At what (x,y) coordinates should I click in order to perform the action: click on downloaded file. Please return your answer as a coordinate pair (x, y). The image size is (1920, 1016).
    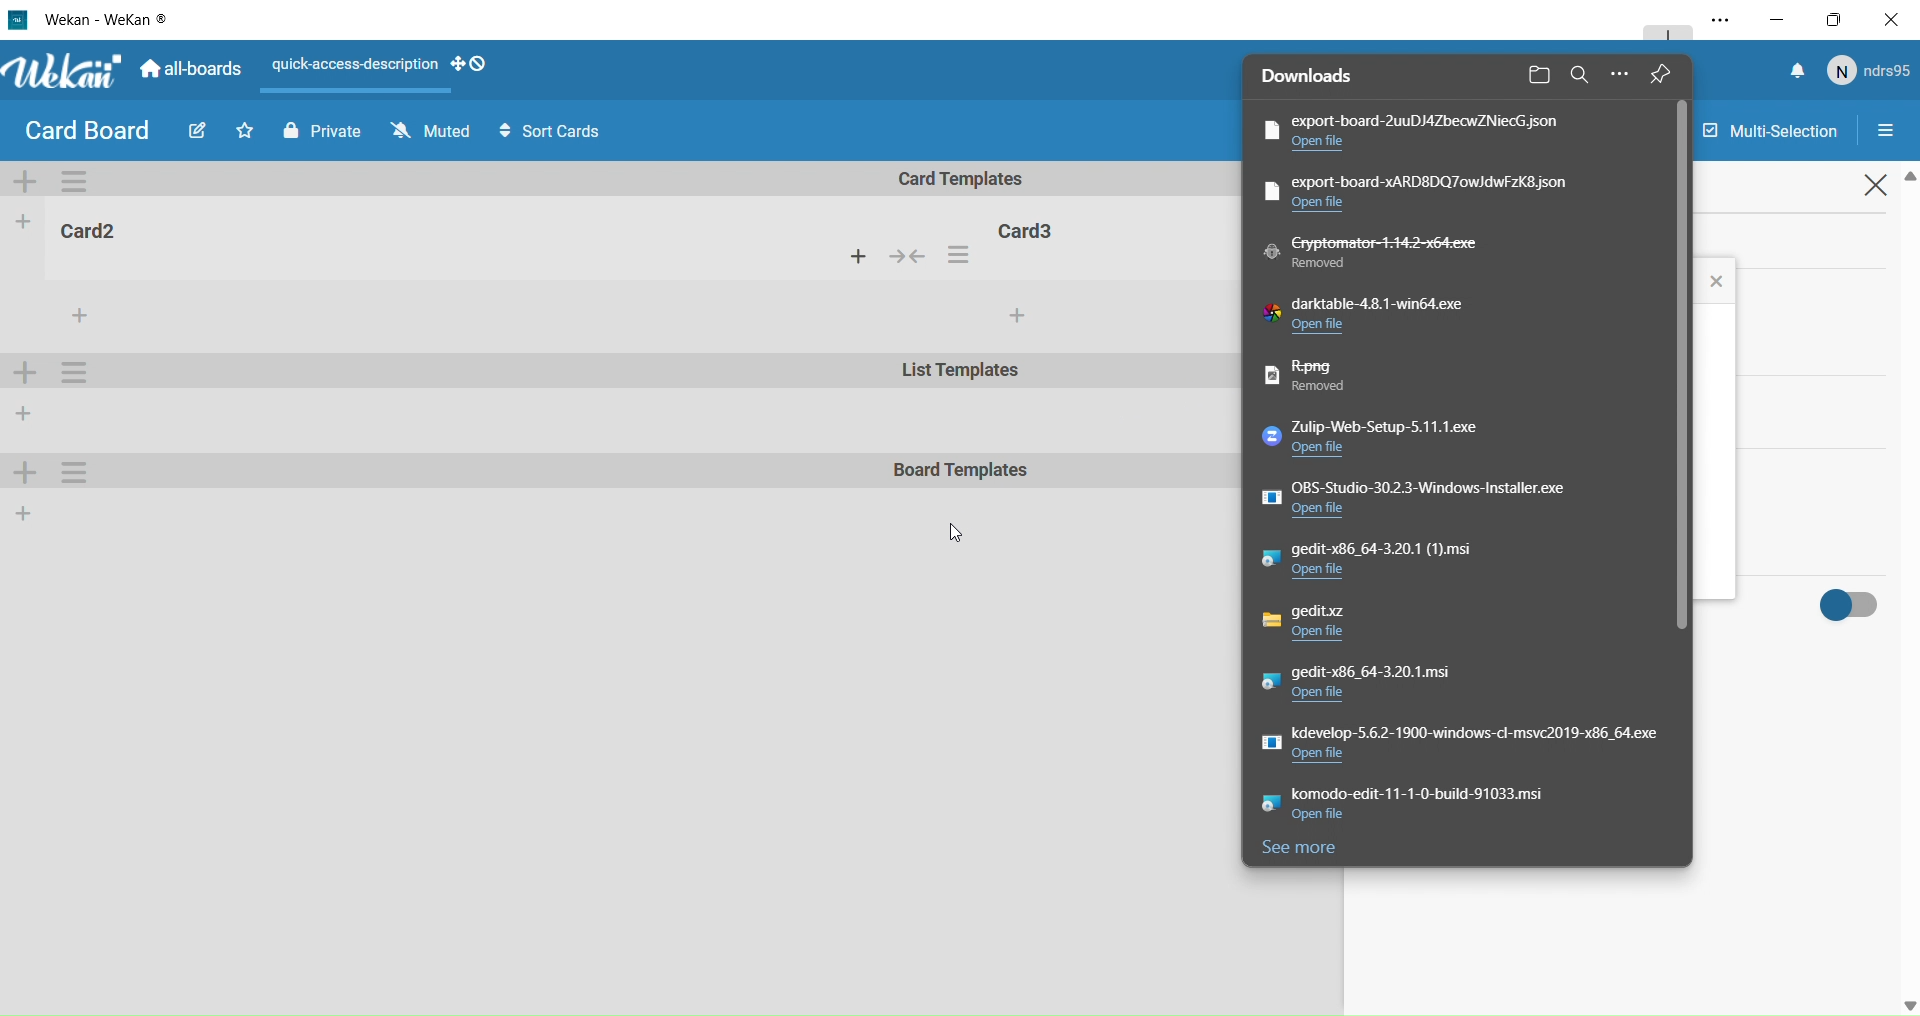
    Looking at the image, I should click on (1397, 563).